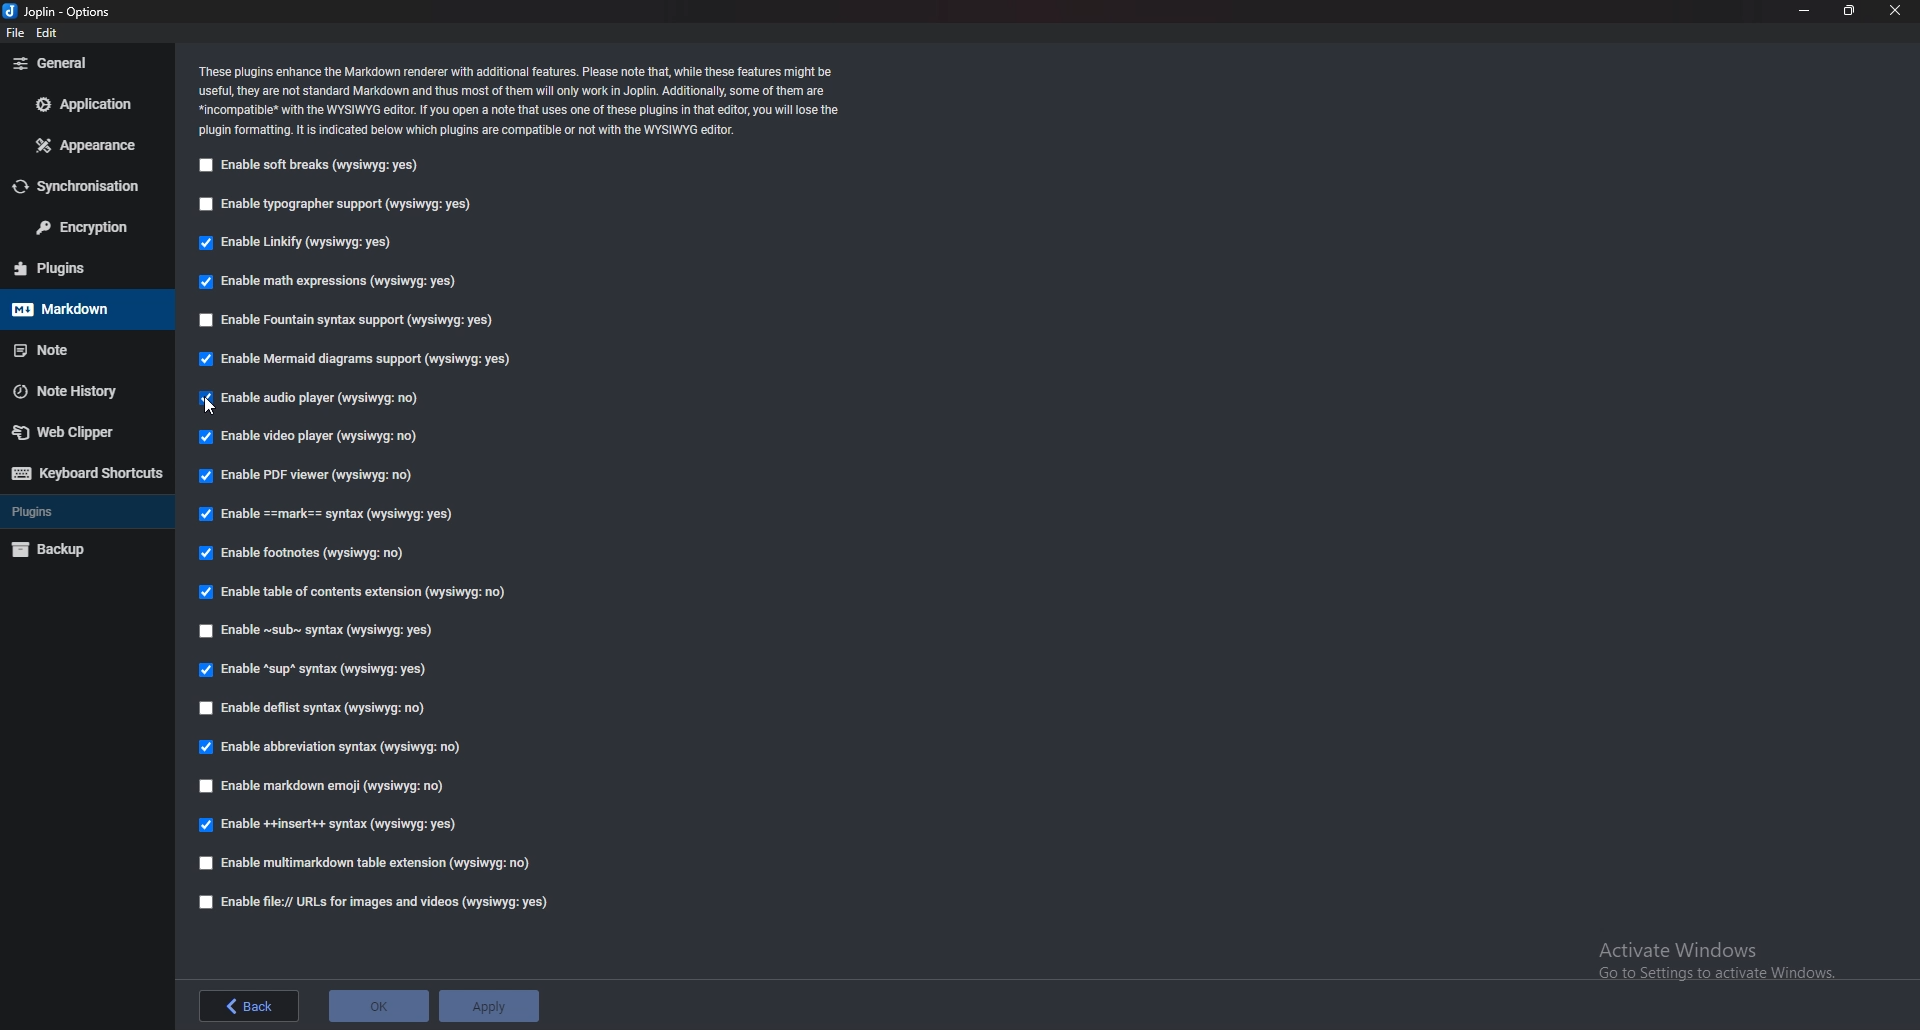 The width and height of the screenshot is (1920, 1030). Describe the element at coordinates (313, 708) in the screenshot. I see `enable deflist syntax` at that location.